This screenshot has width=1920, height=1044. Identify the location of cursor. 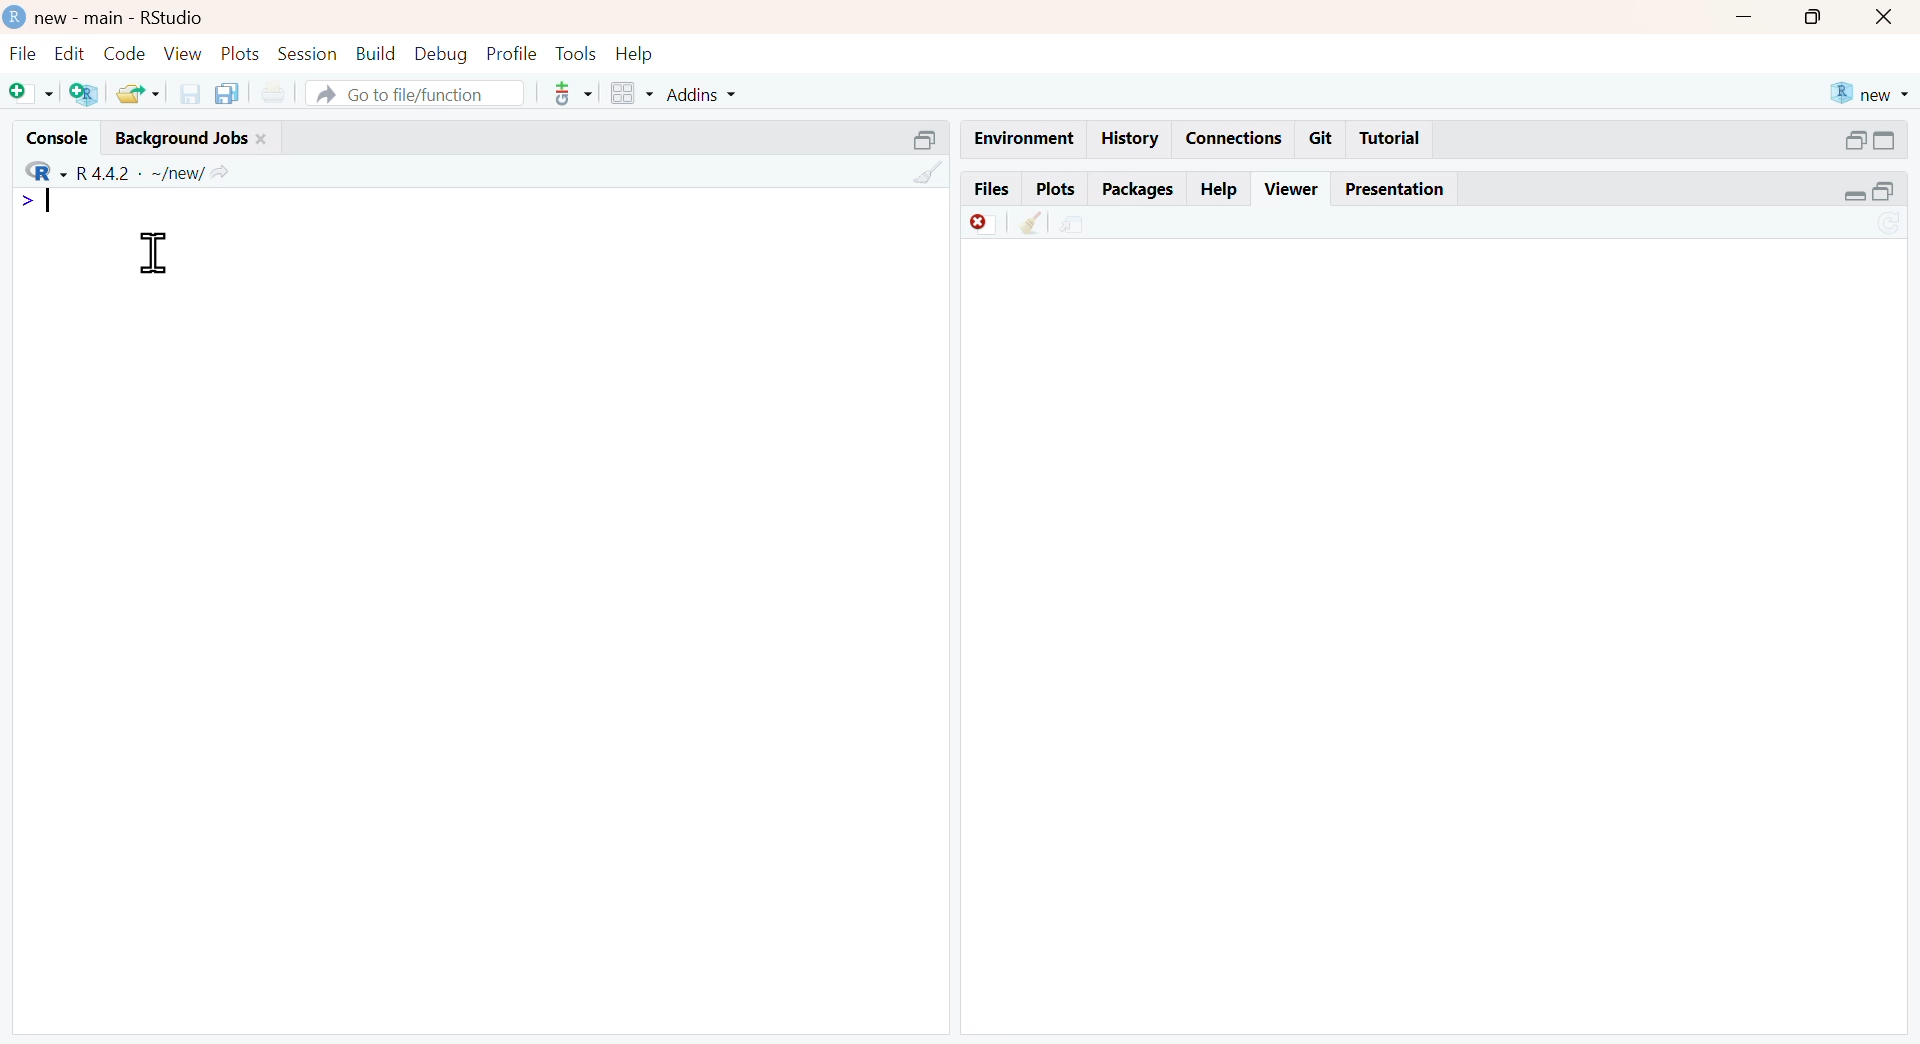
(156, 253).